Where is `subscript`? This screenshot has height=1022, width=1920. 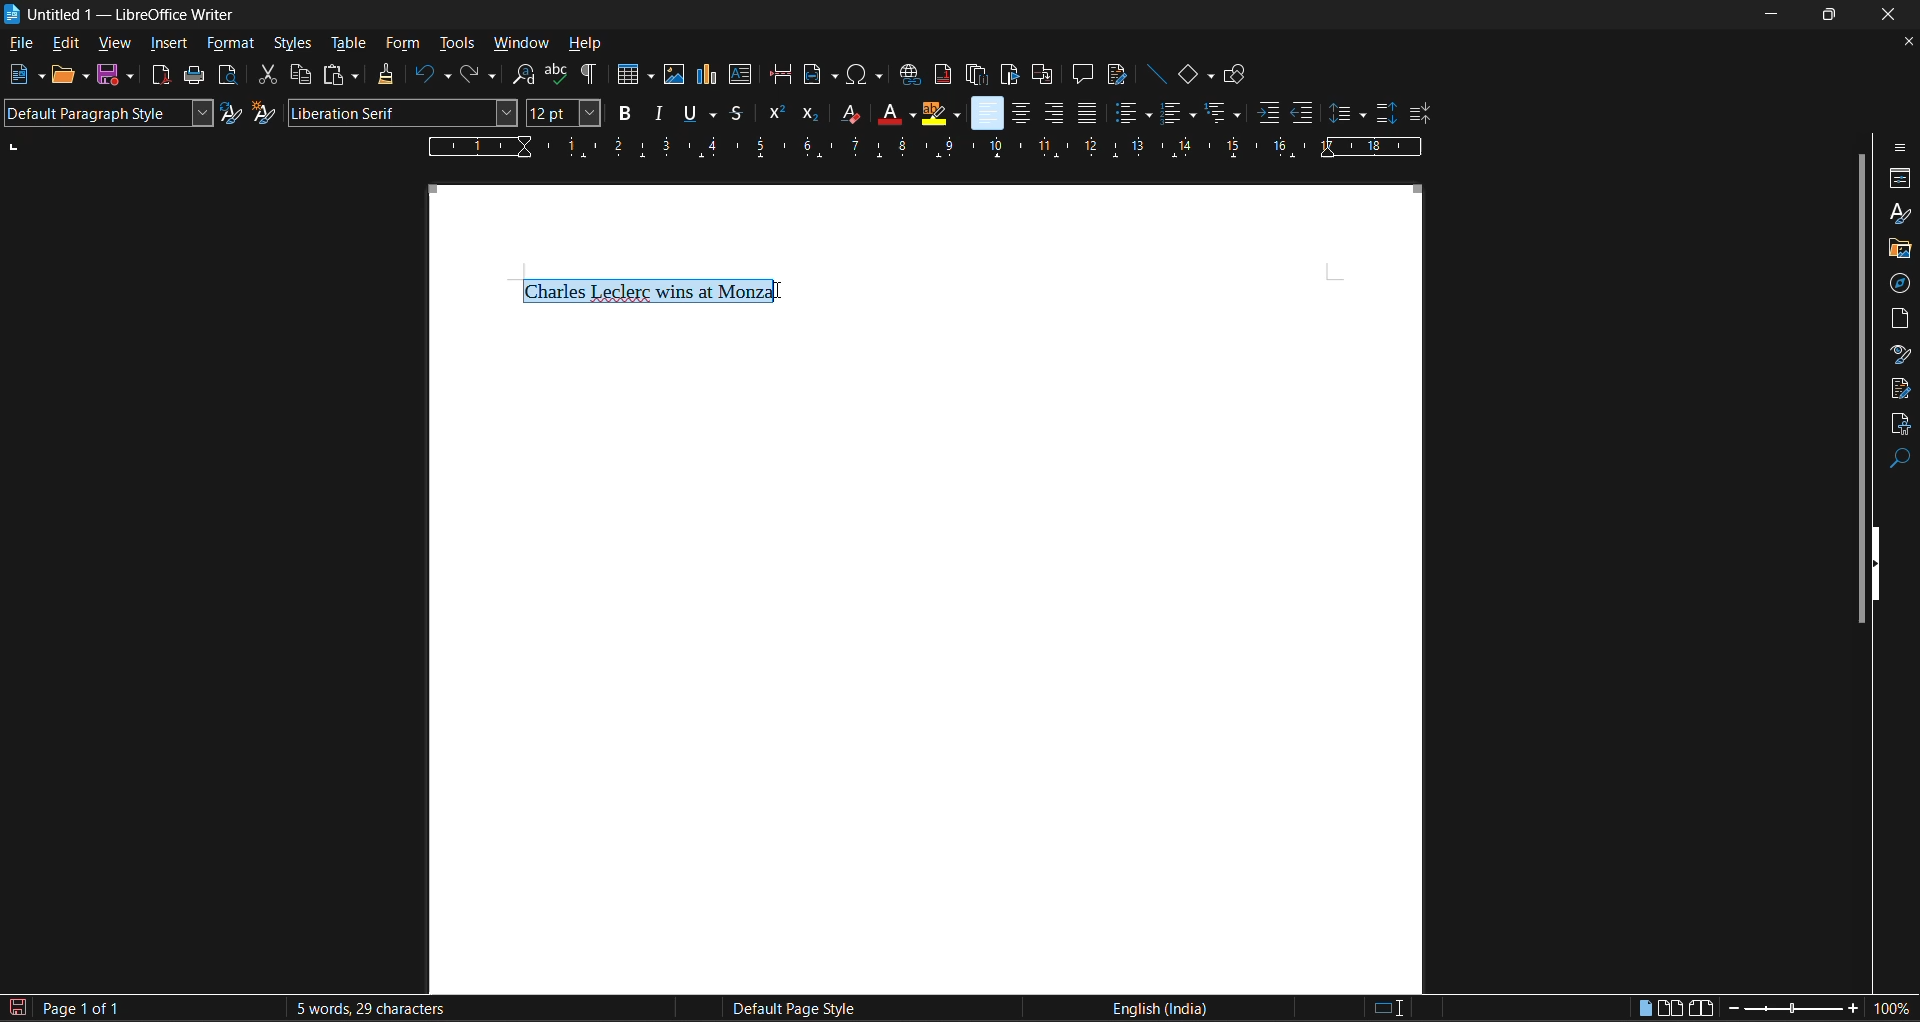 subscript is located at coordinates (812, 114).